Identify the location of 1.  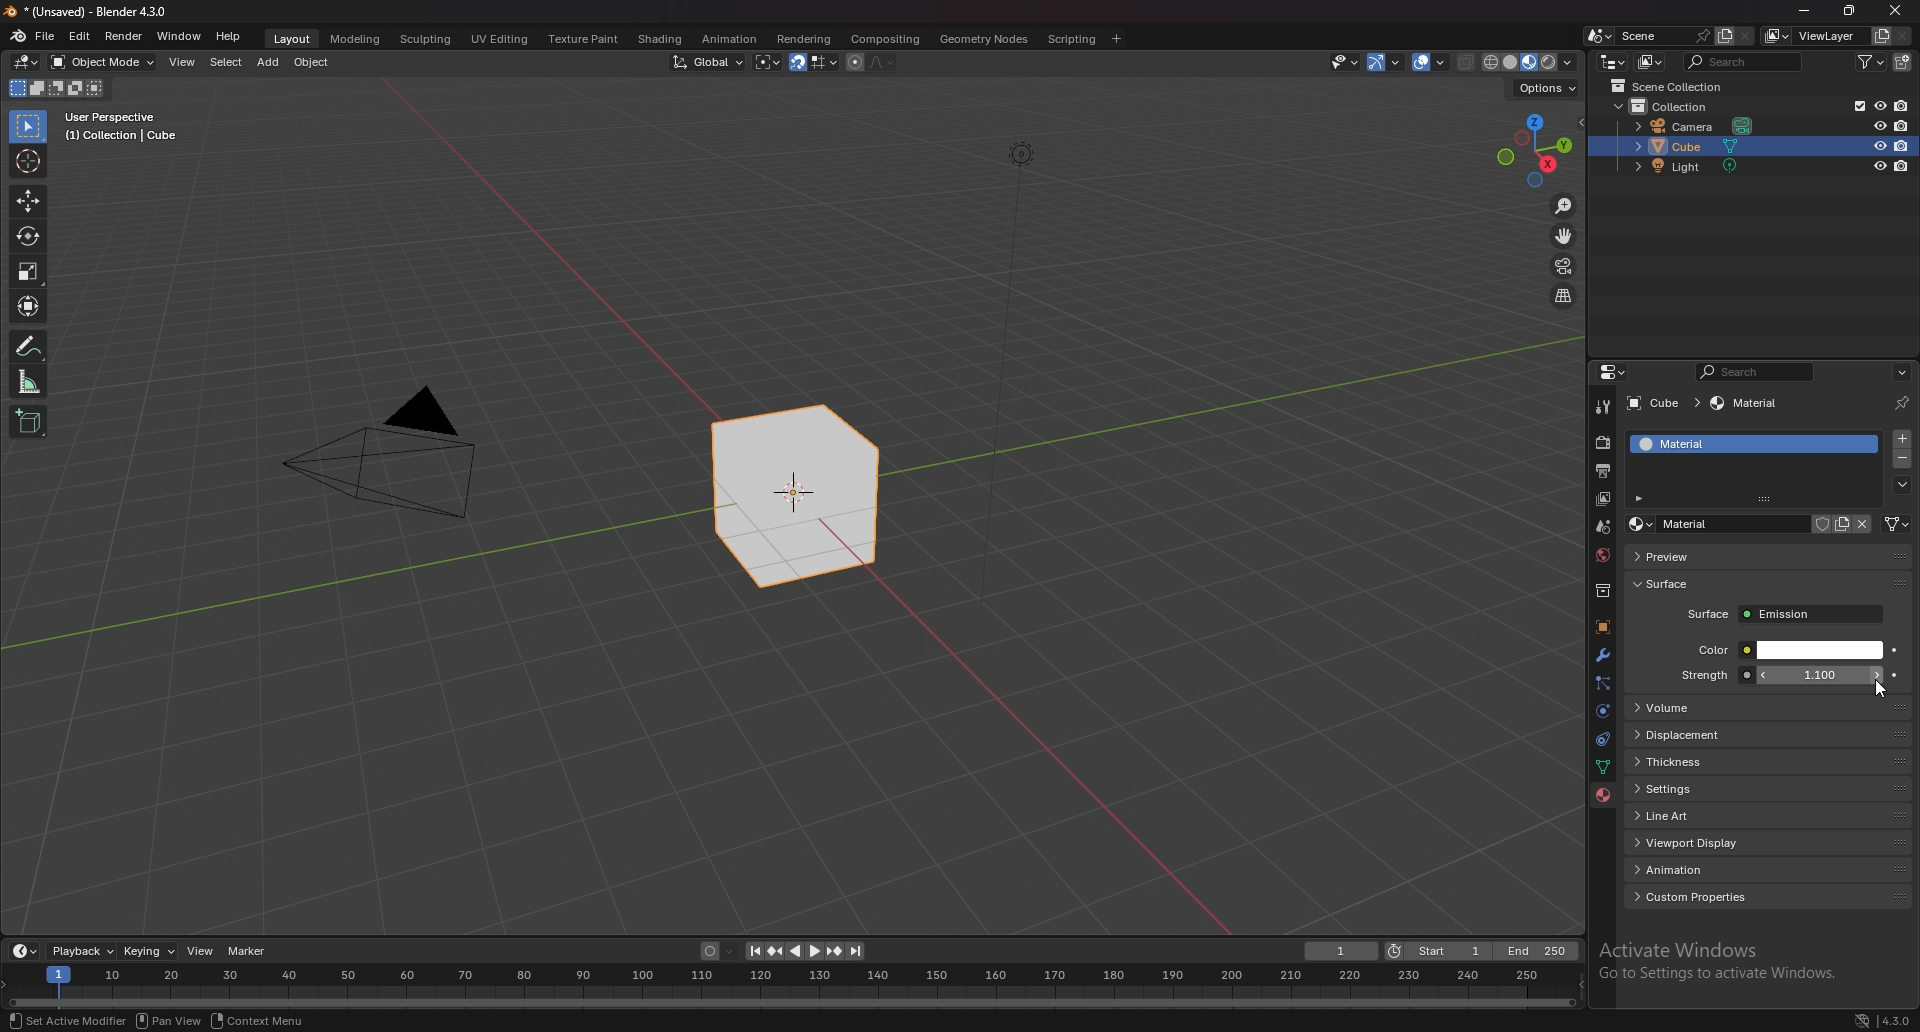
(1342, 951).